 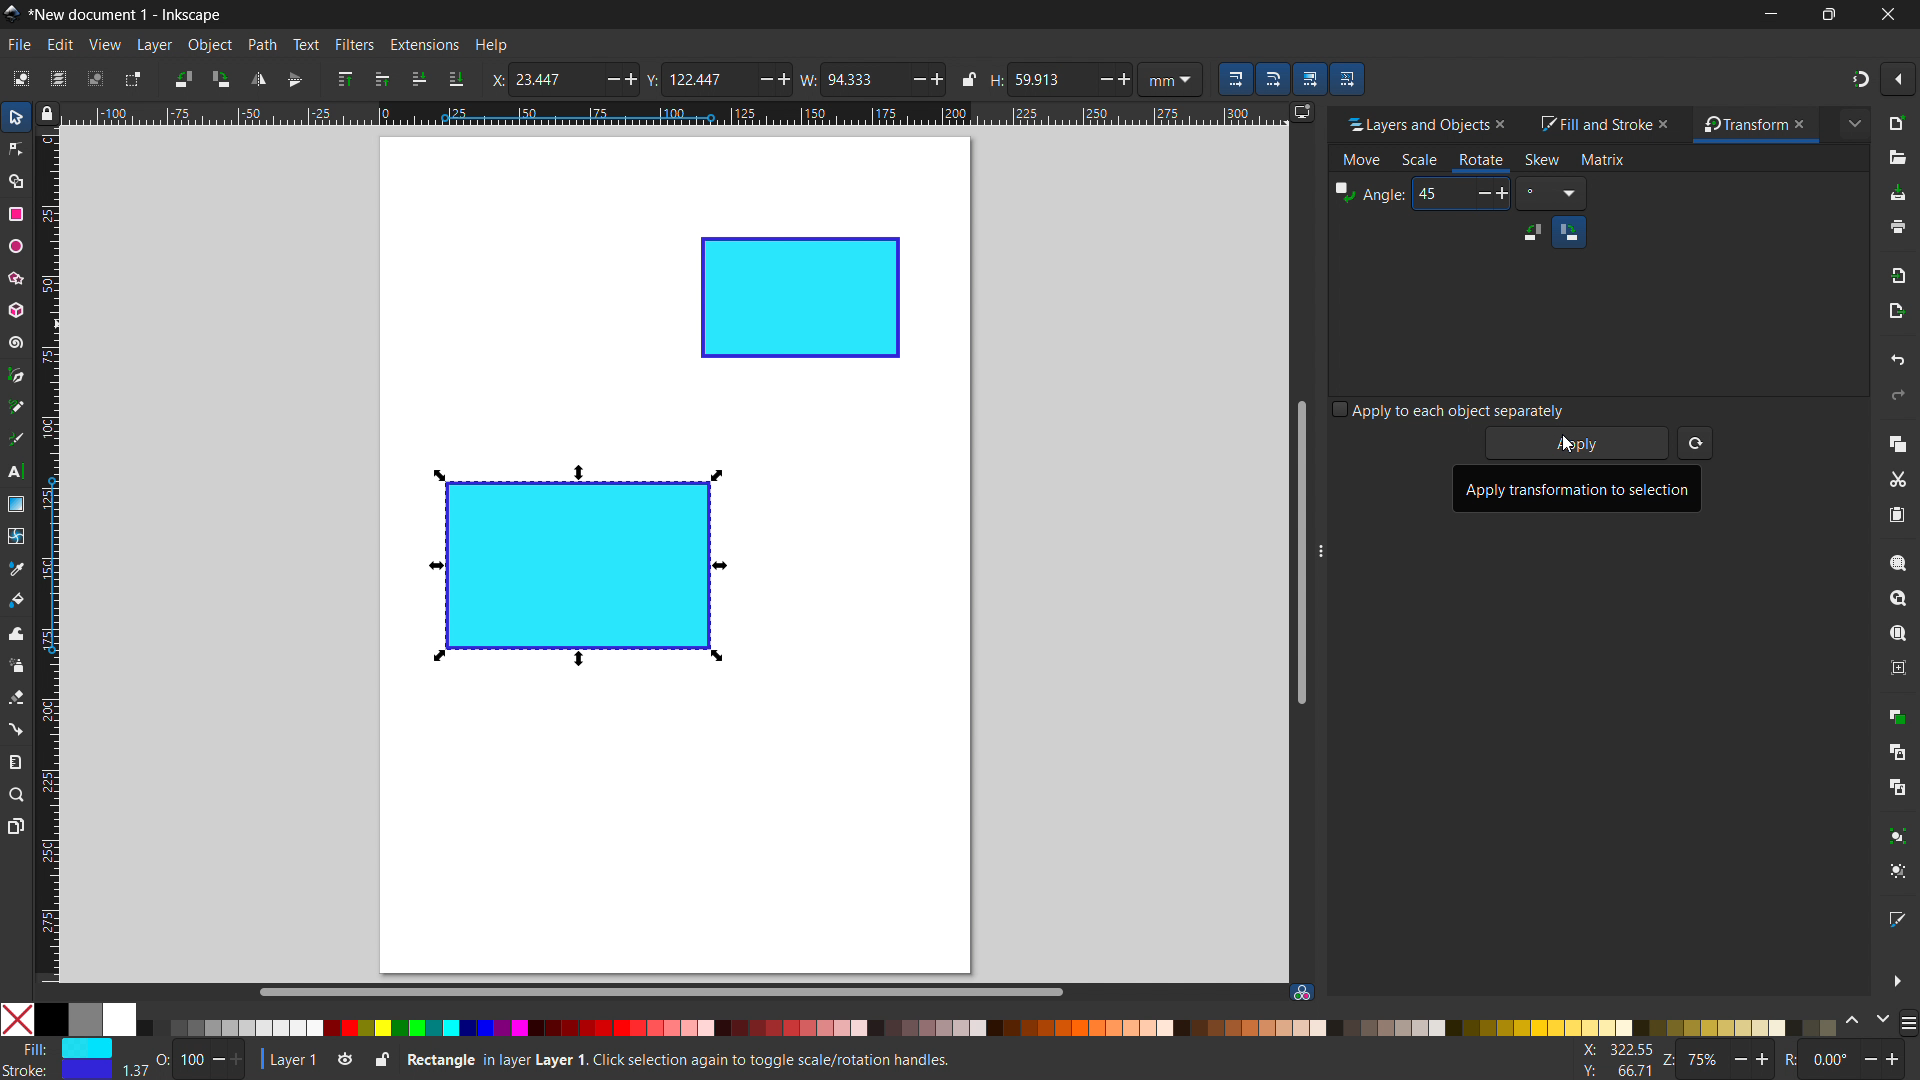 What do you see at coordinates (14, 342) in the screenshot?
I see `spiral tool` at bounding box center [14, 342].